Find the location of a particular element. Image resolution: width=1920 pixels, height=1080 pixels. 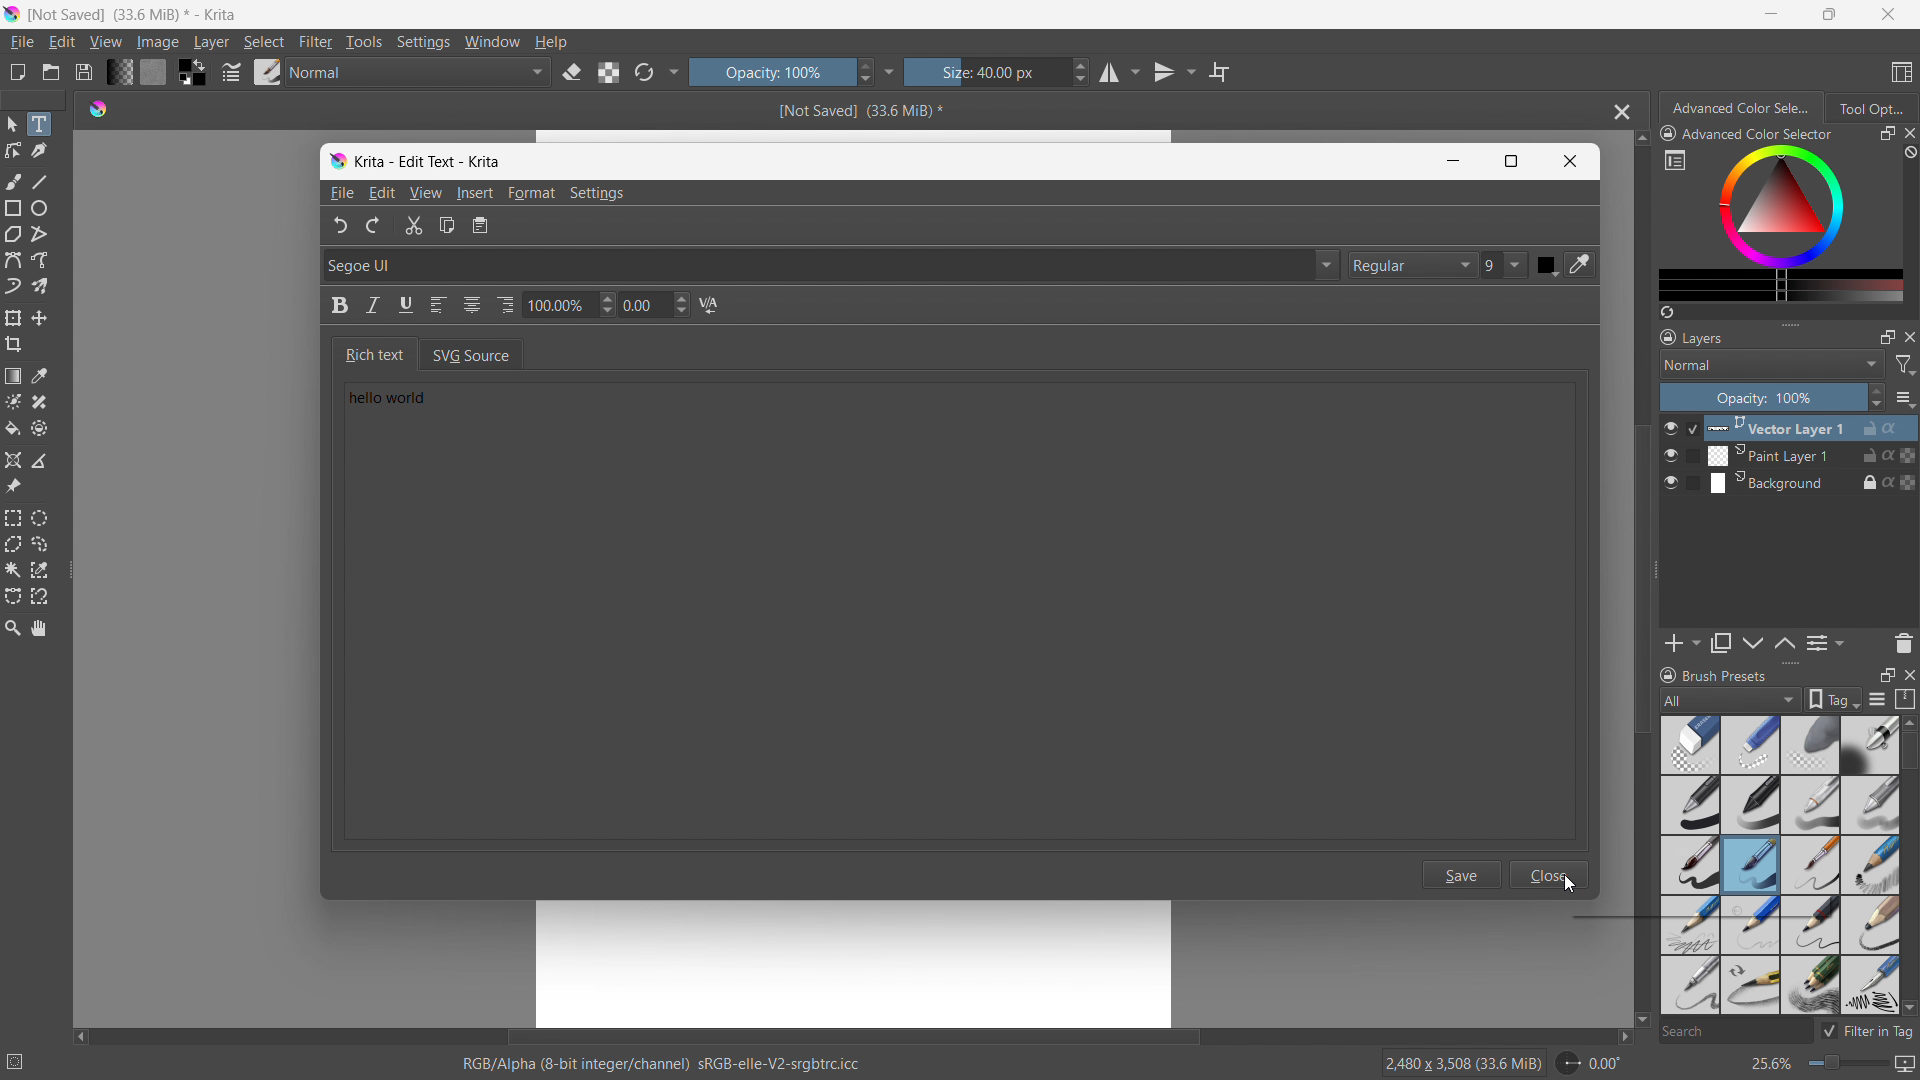

vertical mirror tool is located at coordinates (1171, 72).